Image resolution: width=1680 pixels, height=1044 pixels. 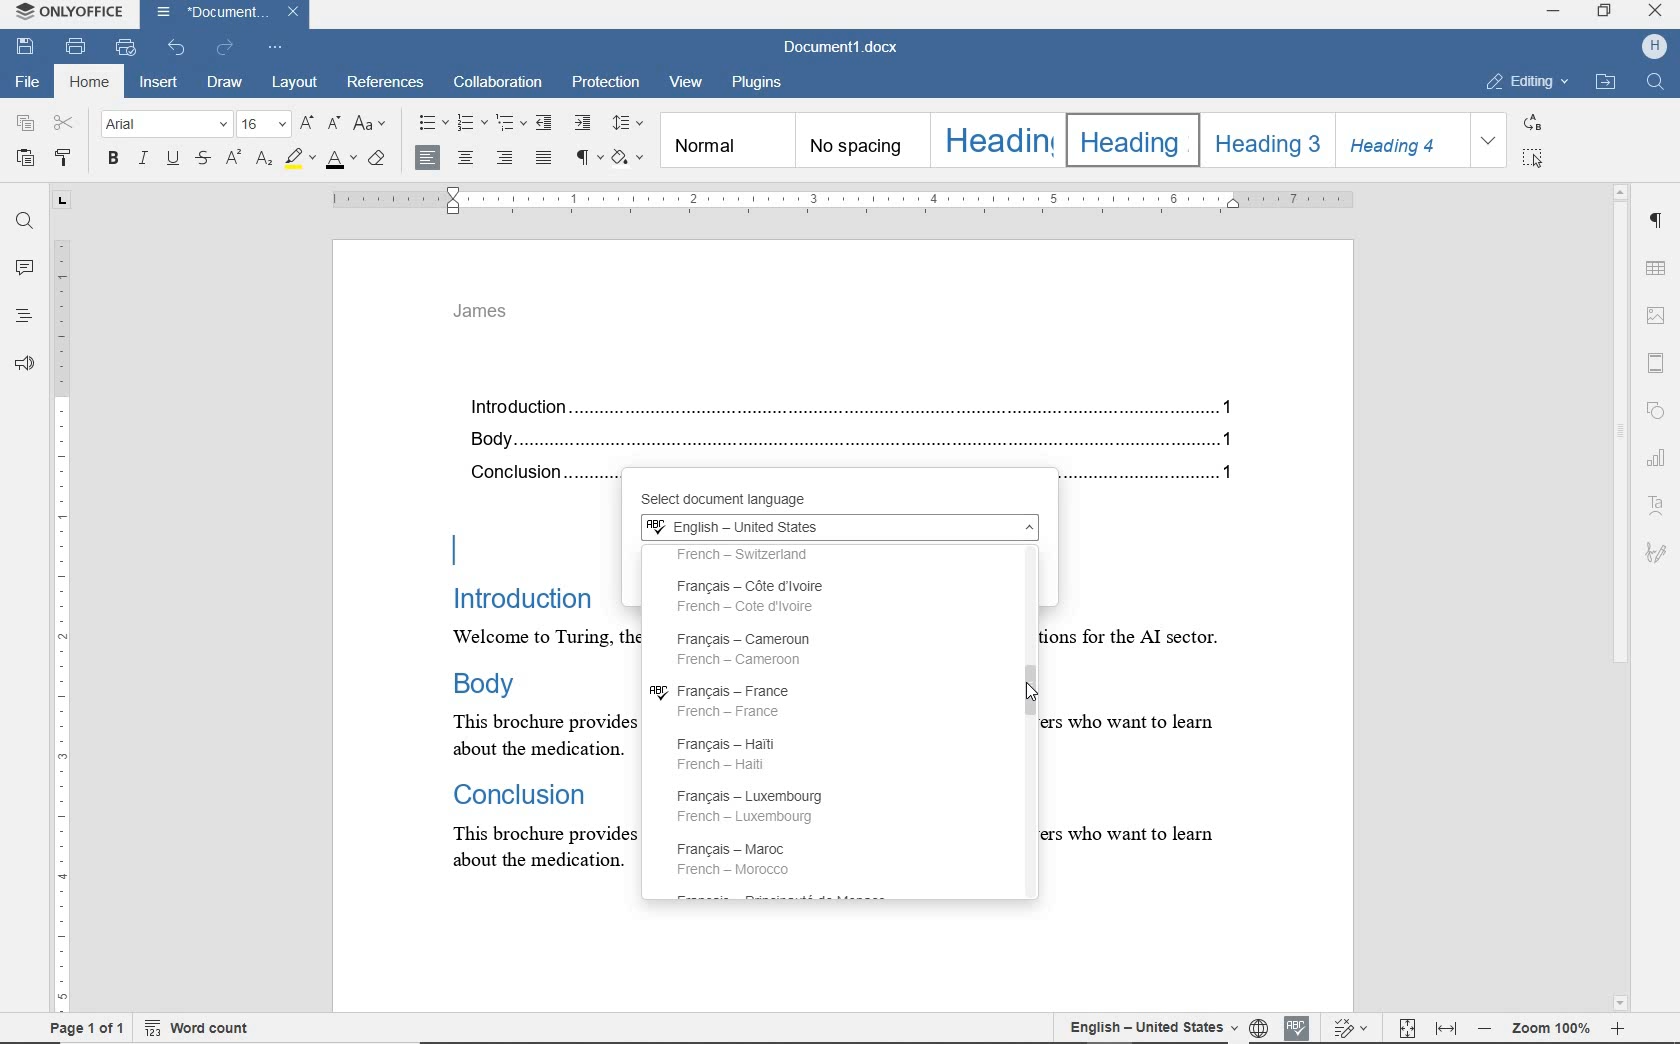 What do you see at coordinates (379, 159) in the screenshot?
I see `clear style` at bounding box center [379, 159].